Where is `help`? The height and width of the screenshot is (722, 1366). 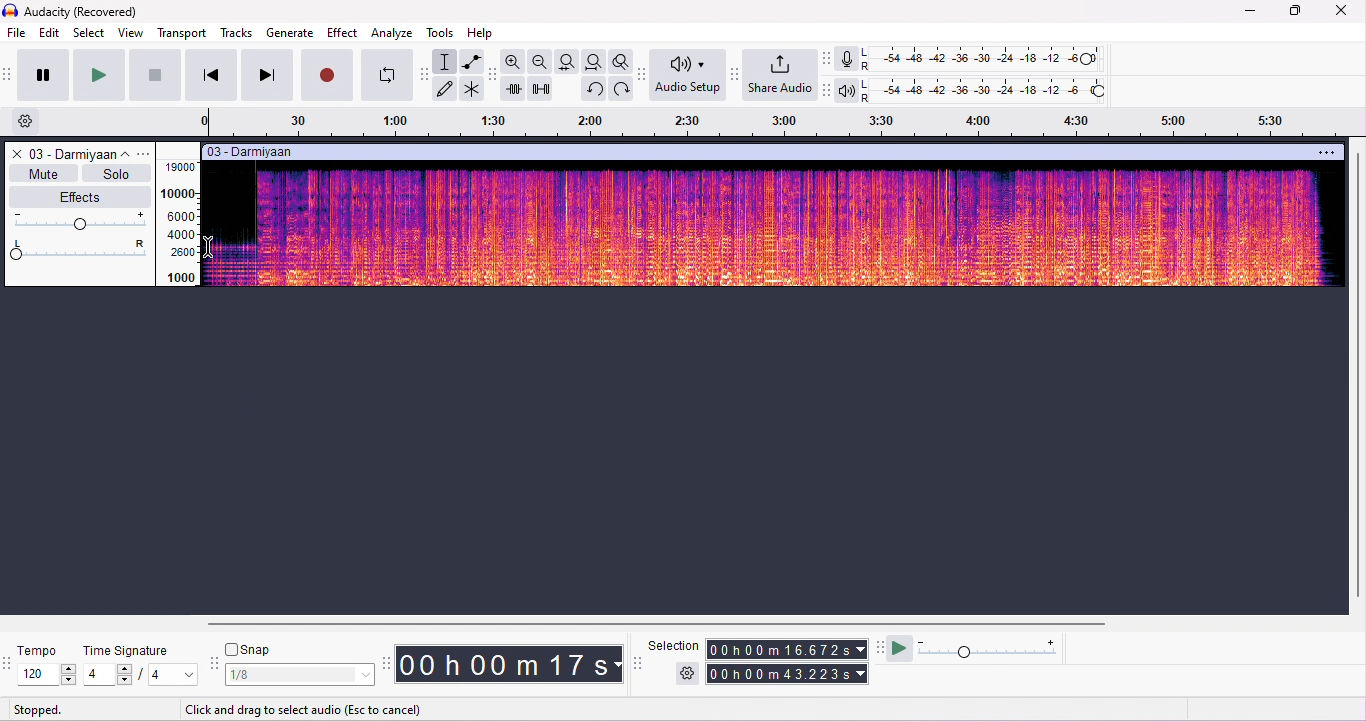
help is located at coordinates (482, 32).